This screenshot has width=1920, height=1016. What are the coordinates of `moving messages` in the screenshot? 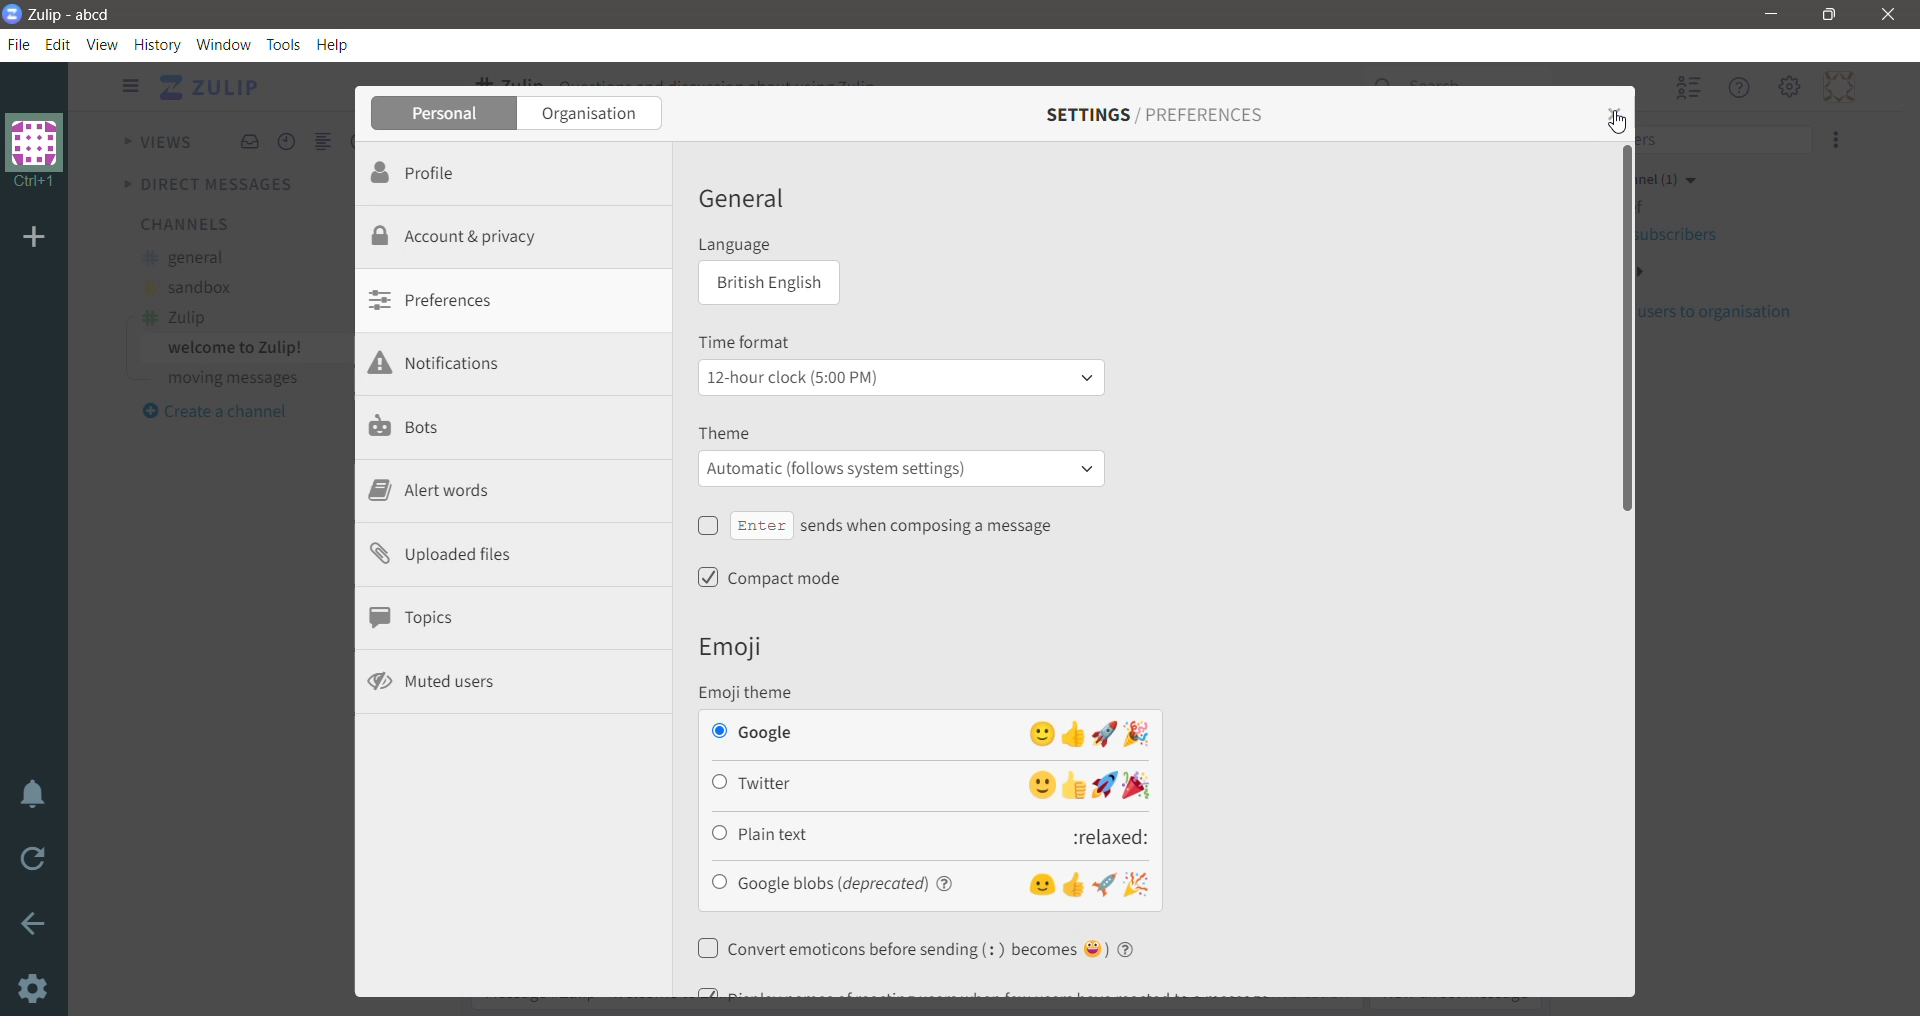 It's located at (232, 378).